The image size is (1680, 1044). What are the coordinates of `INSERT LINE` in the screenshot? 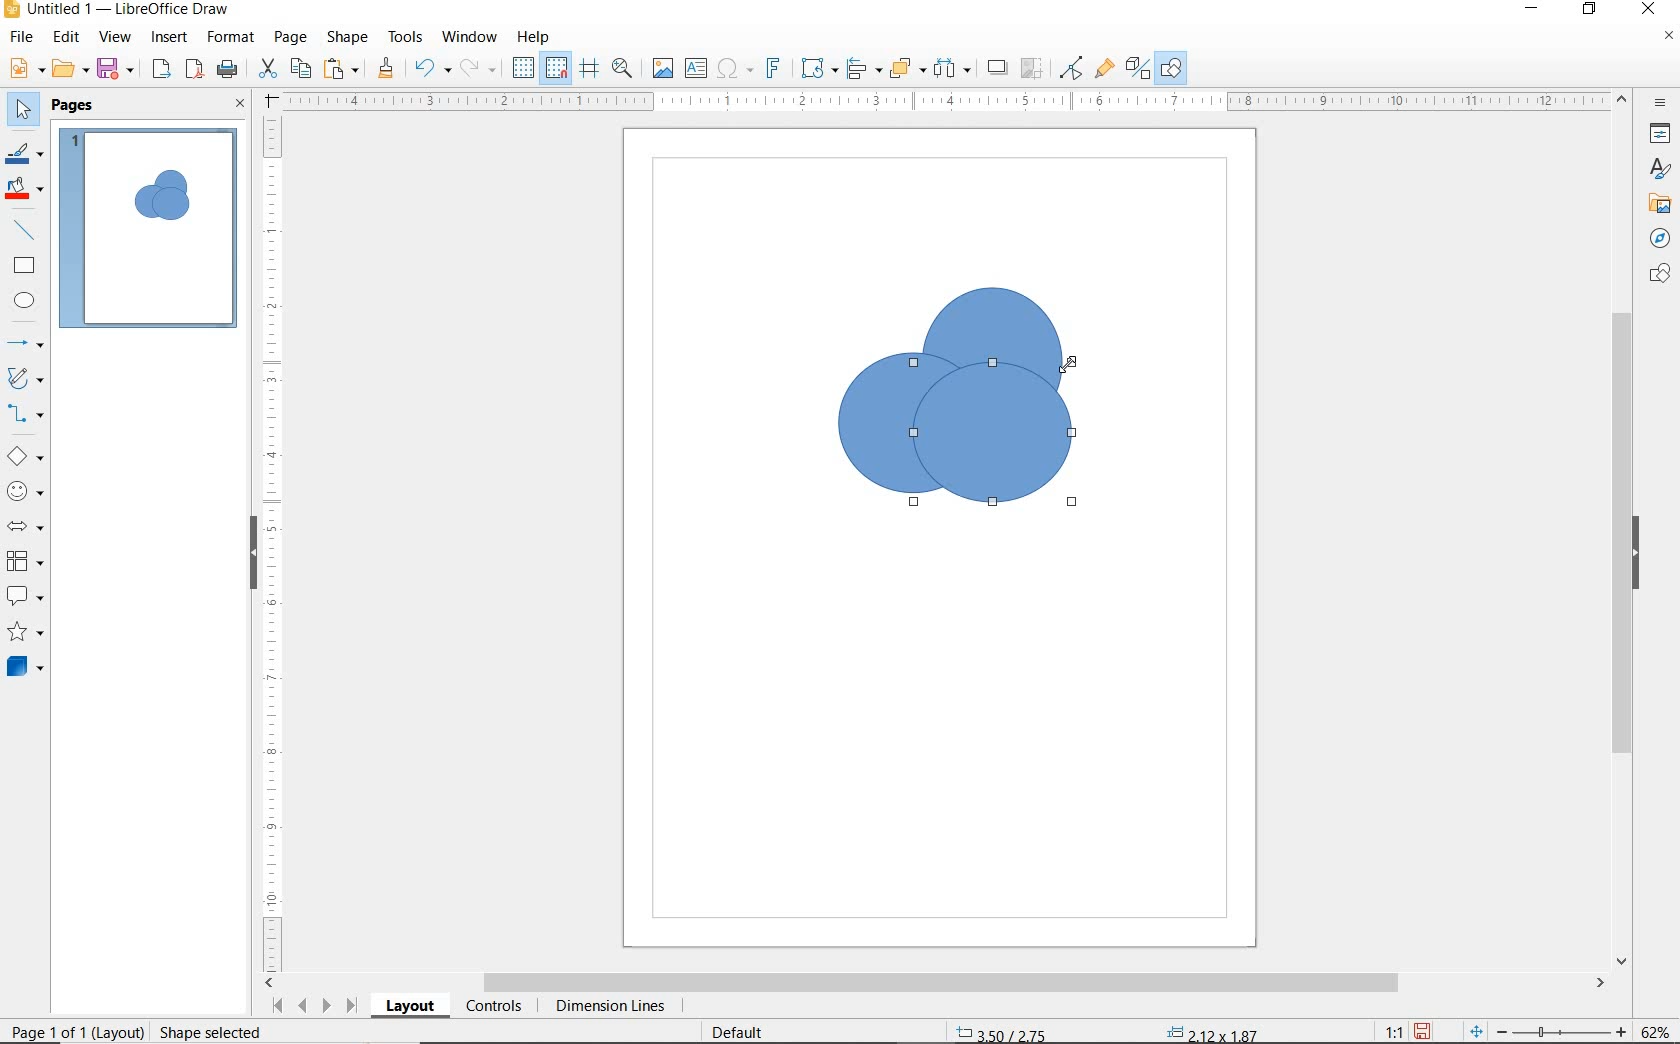 It's located at (27, 230).